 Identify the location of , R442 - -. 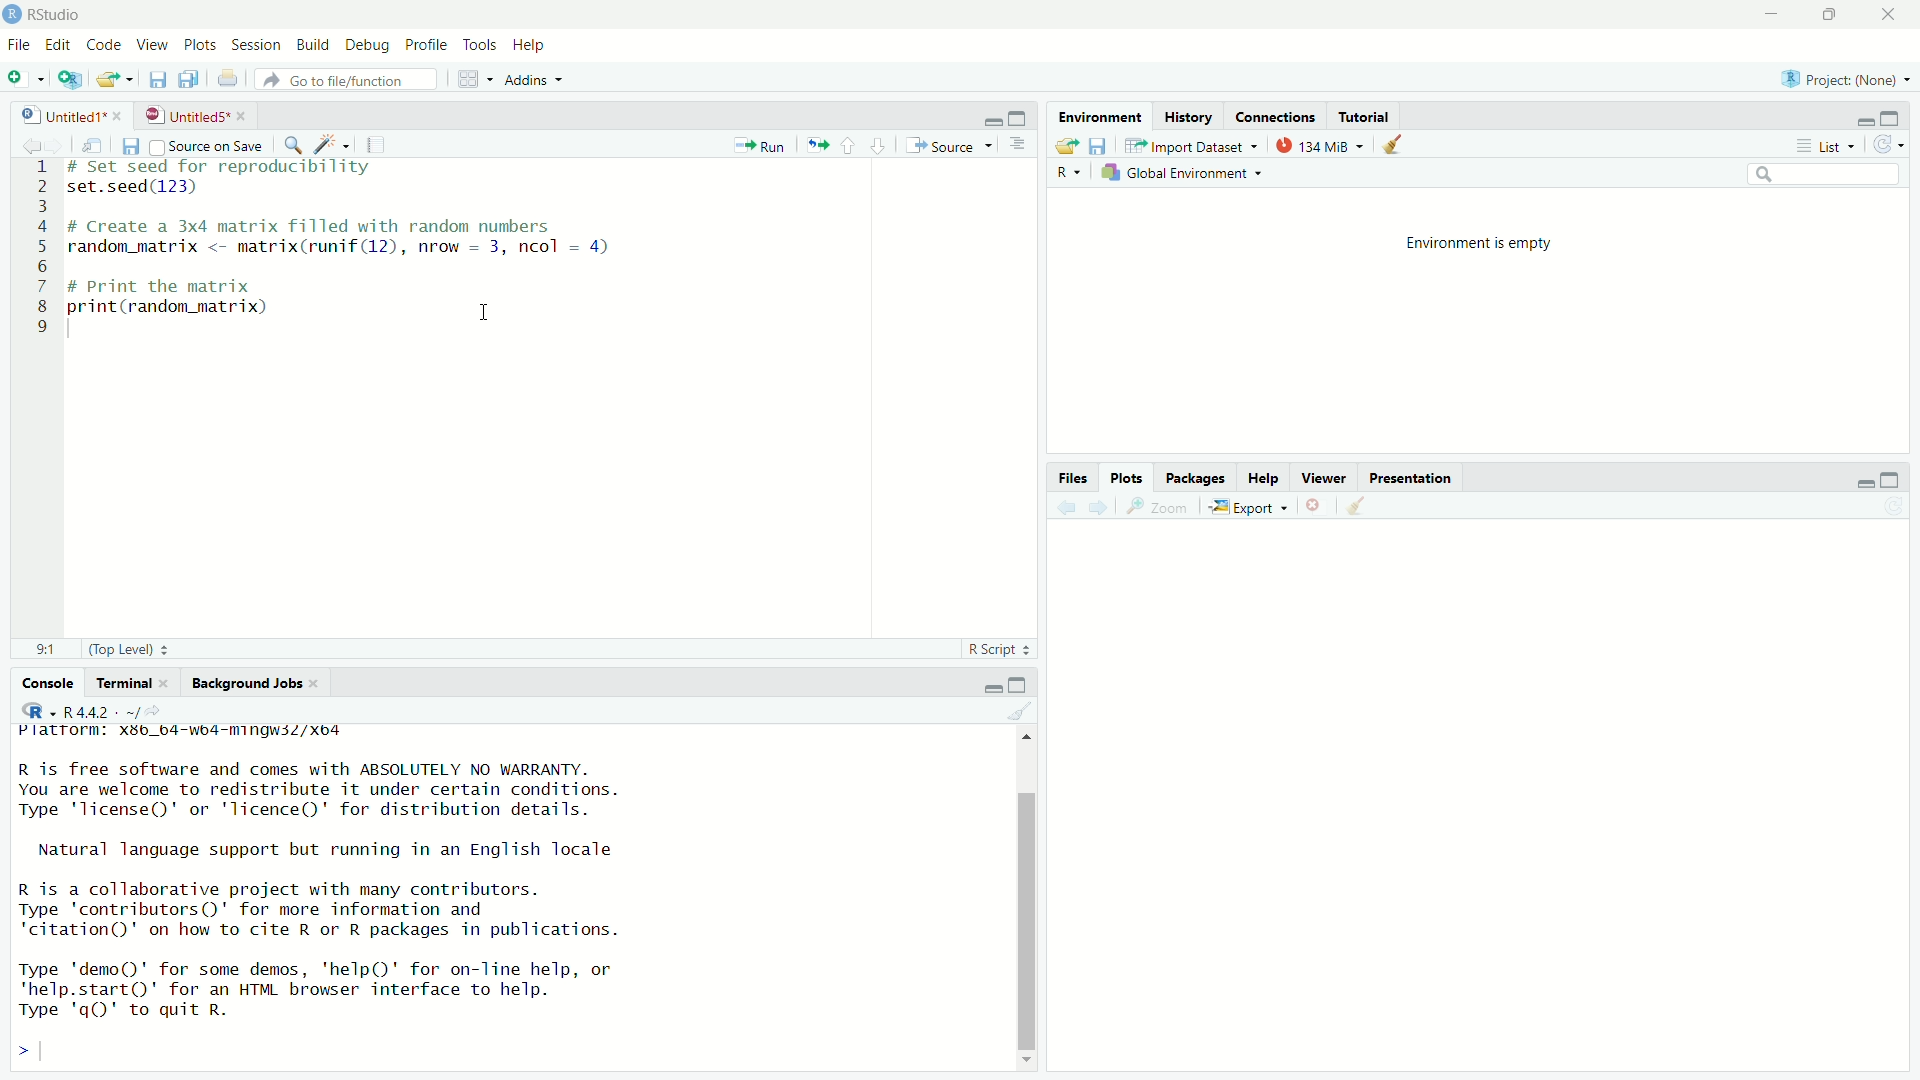
(102, 710).